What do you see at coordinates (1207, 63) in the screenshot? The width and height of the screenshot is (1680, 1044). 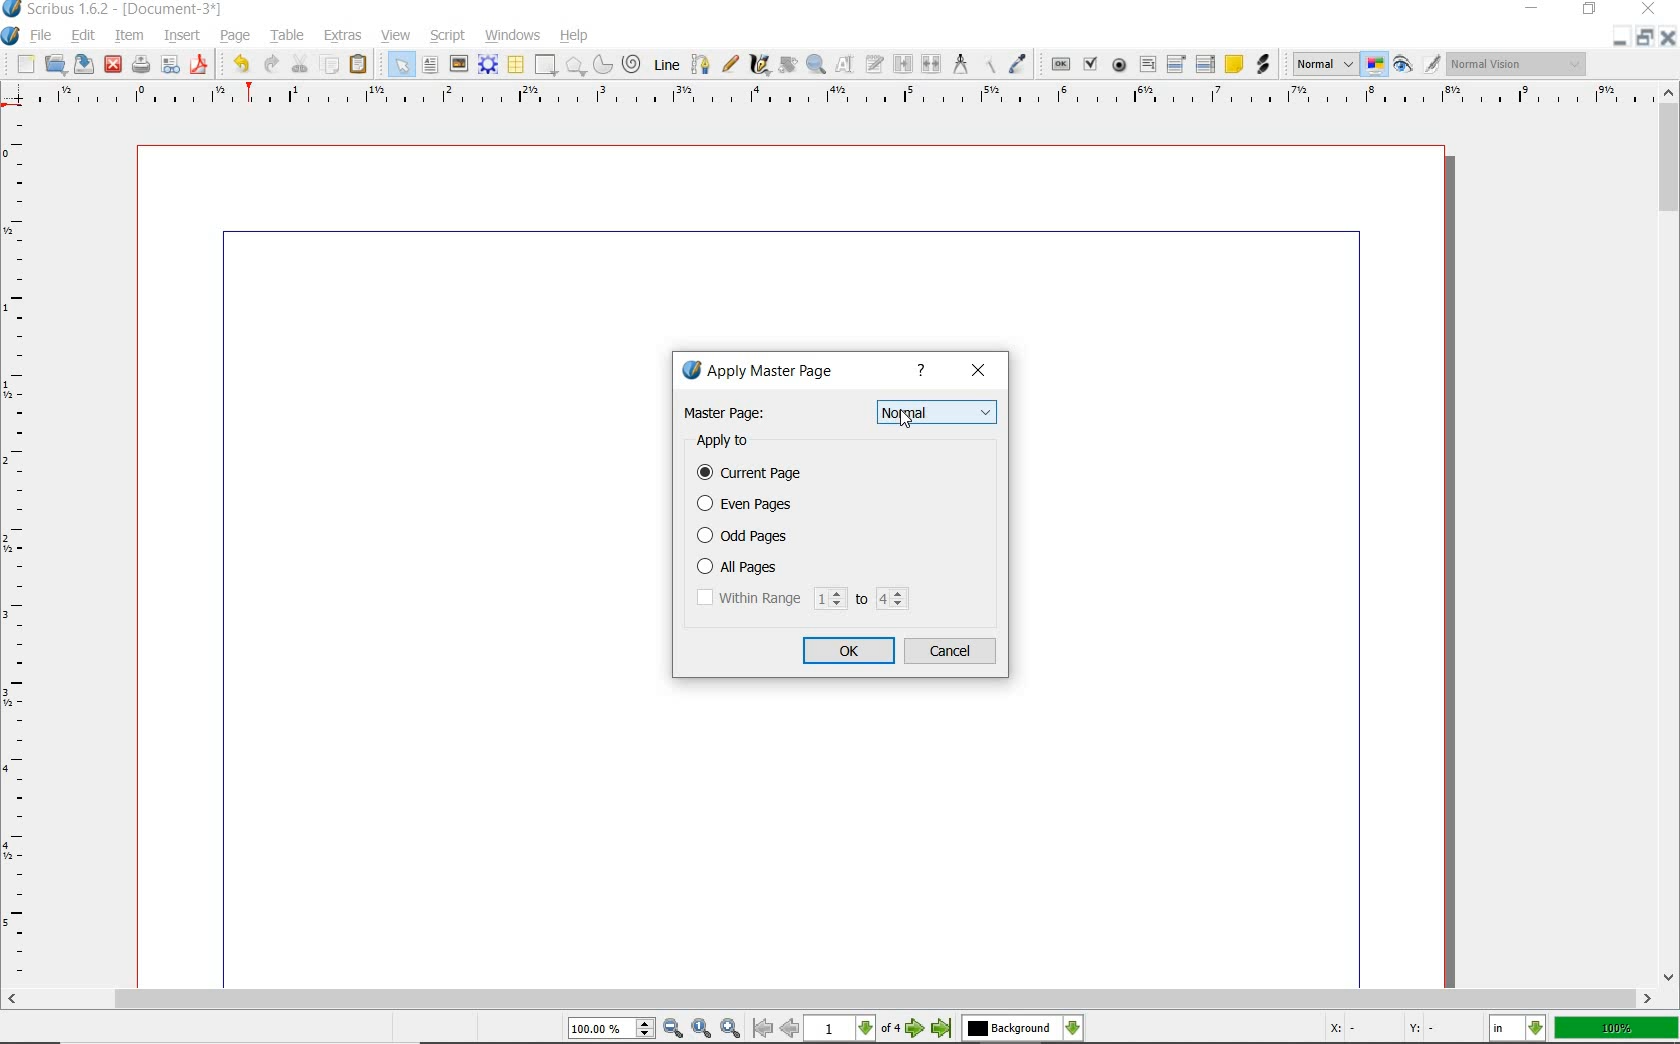 I see `pdf list box` at bounding box center [1207, 63].